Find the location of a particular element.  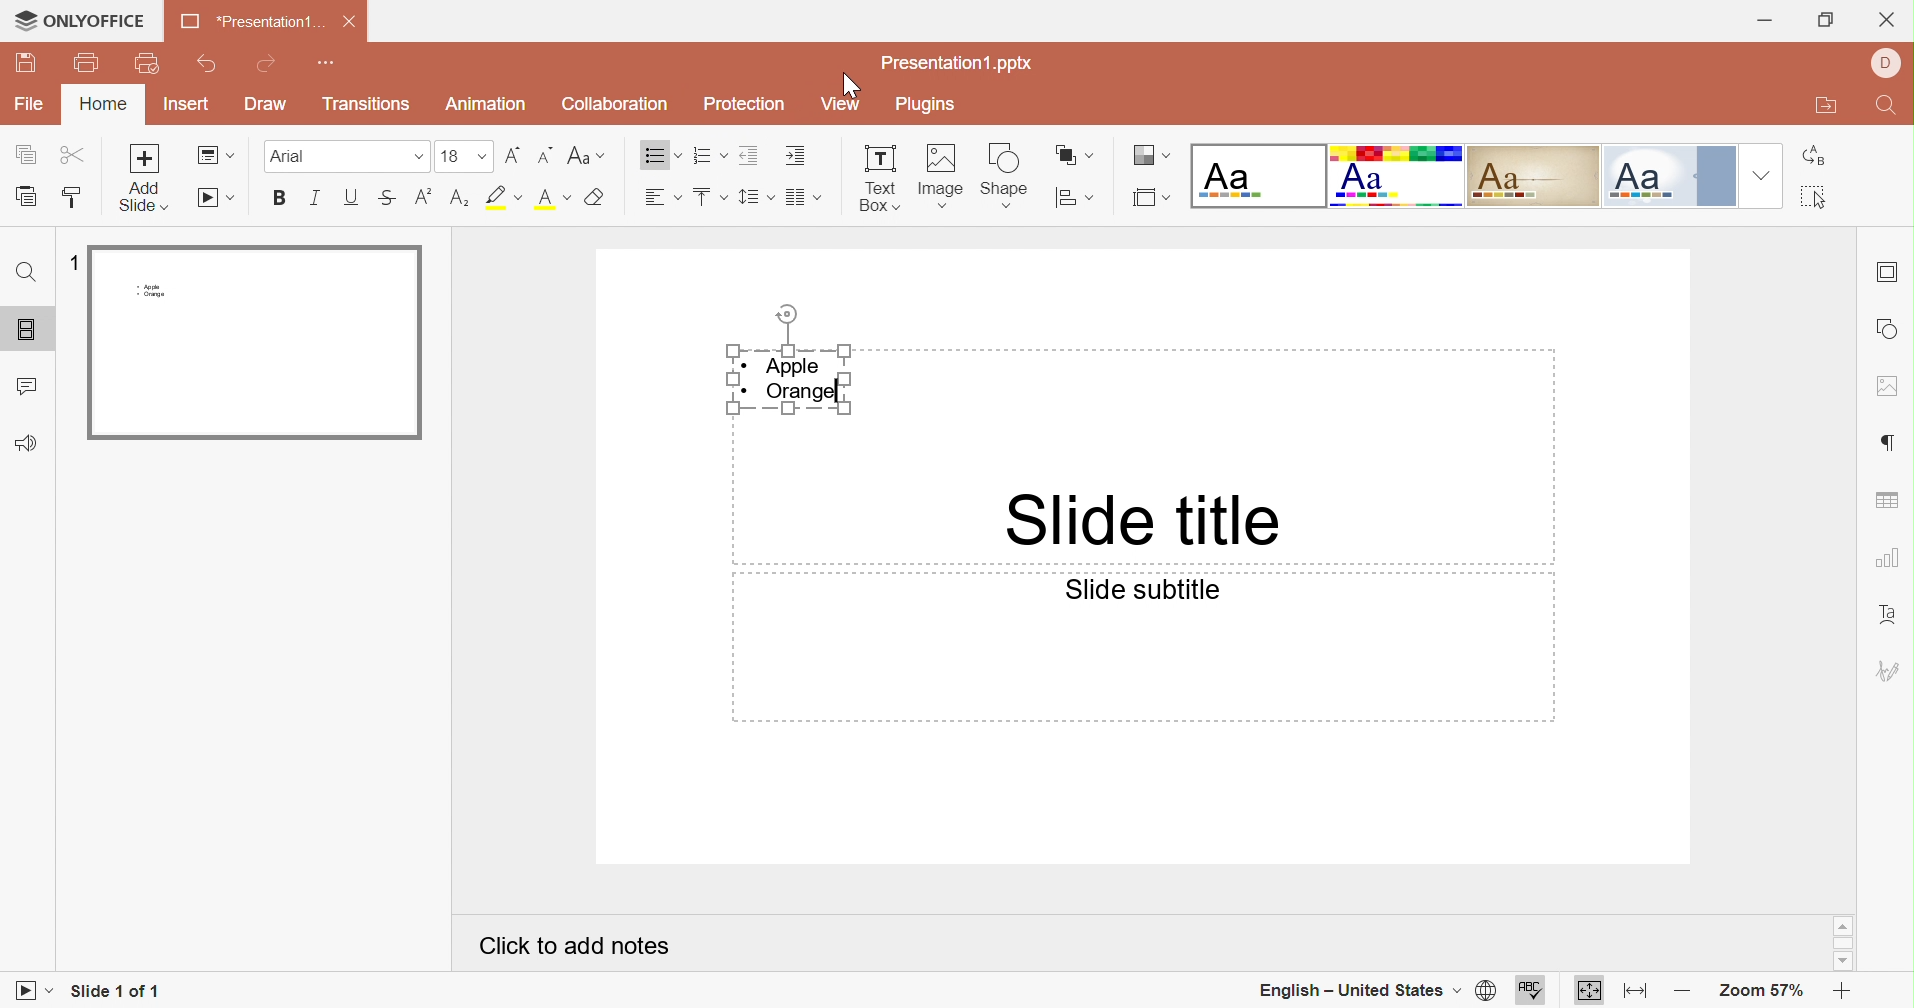

image settings is located at coordinates (1890, 382).